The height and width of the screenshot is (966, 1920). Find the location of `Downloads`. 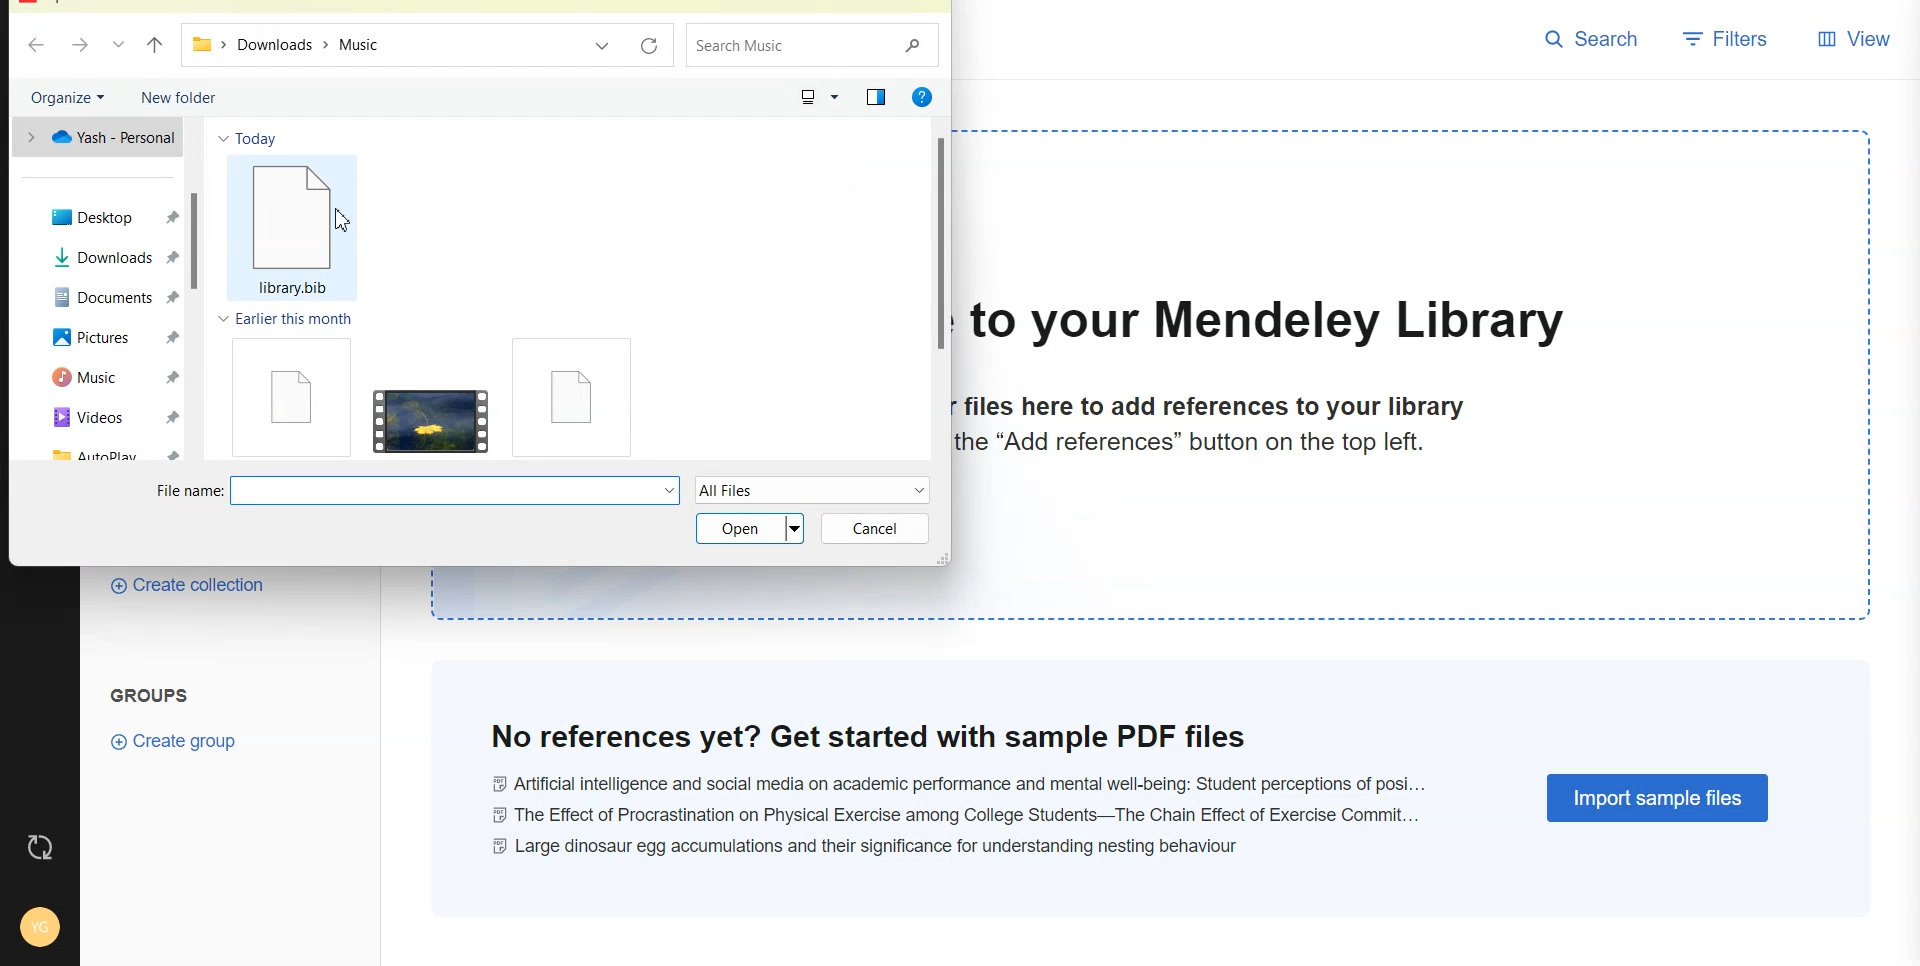

Downloads is located at coordinates (97, 255).